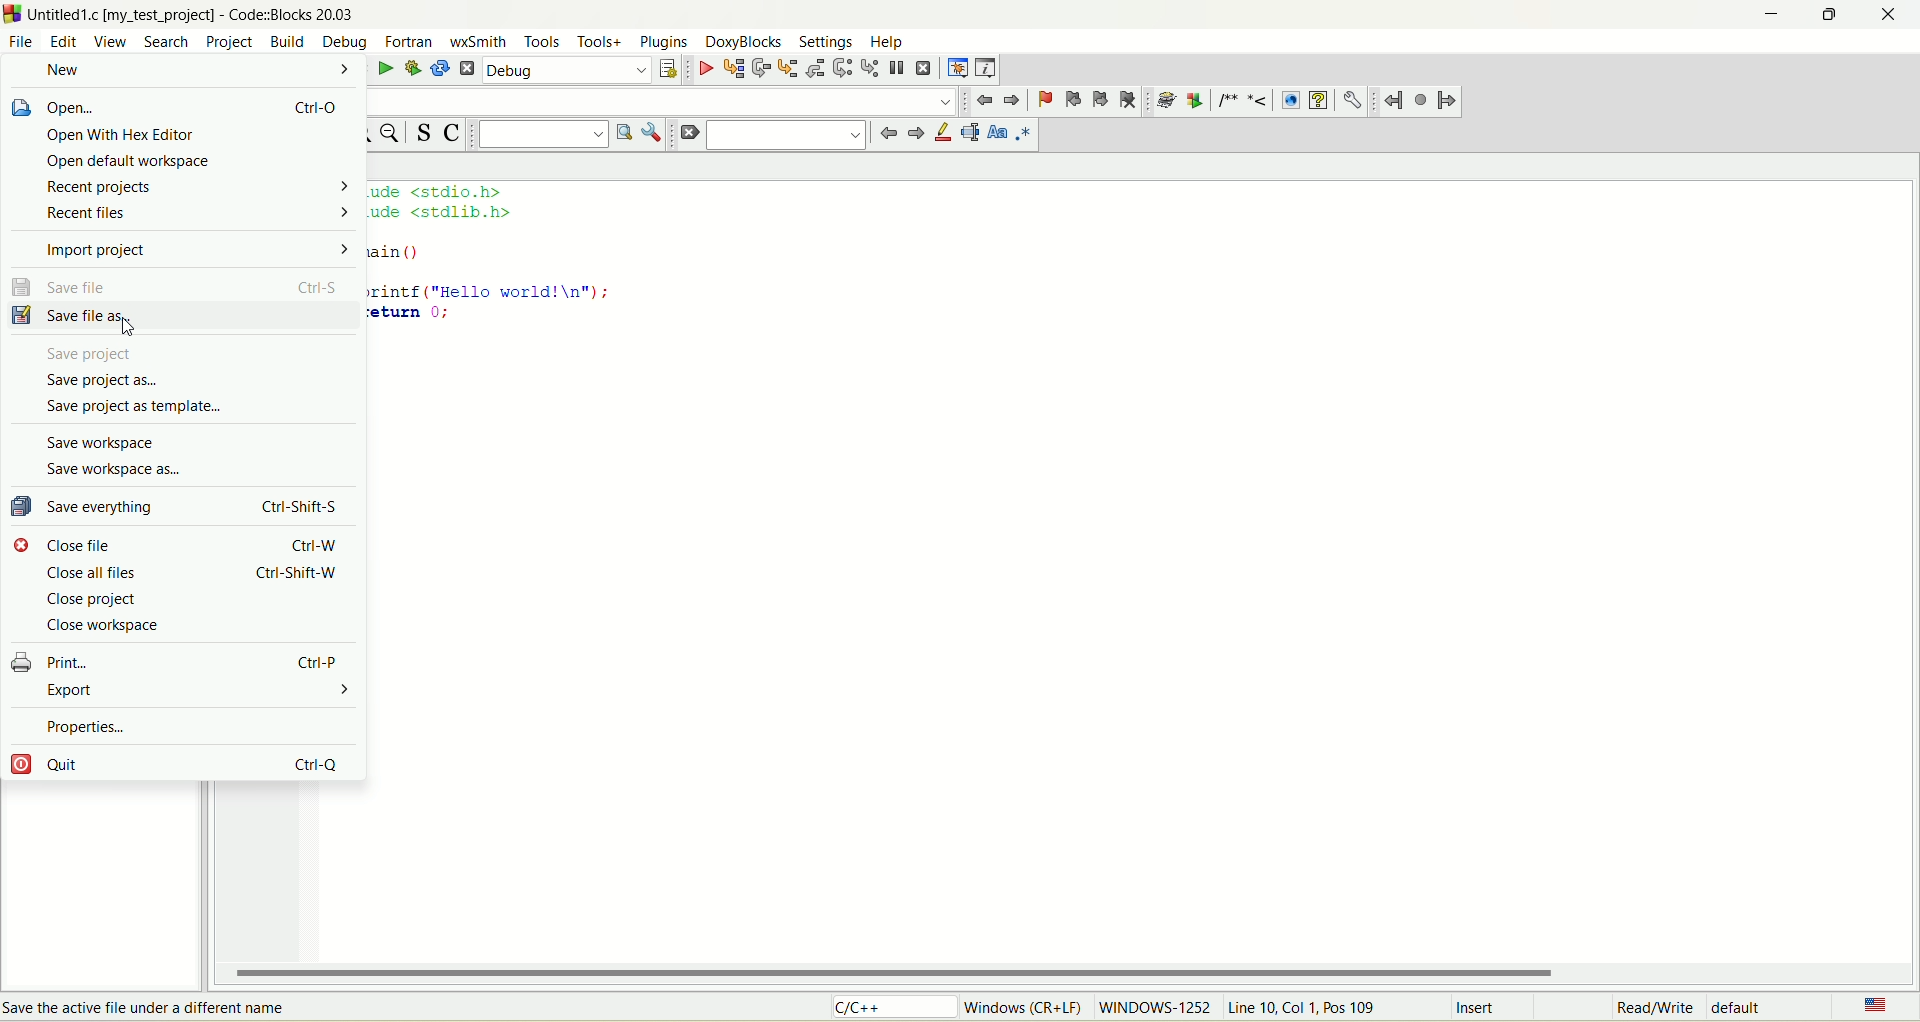  What do you see at coordinates (1101, 100) in the screenshot?
I see `next bookmark` at bounding box center [1101, 100].